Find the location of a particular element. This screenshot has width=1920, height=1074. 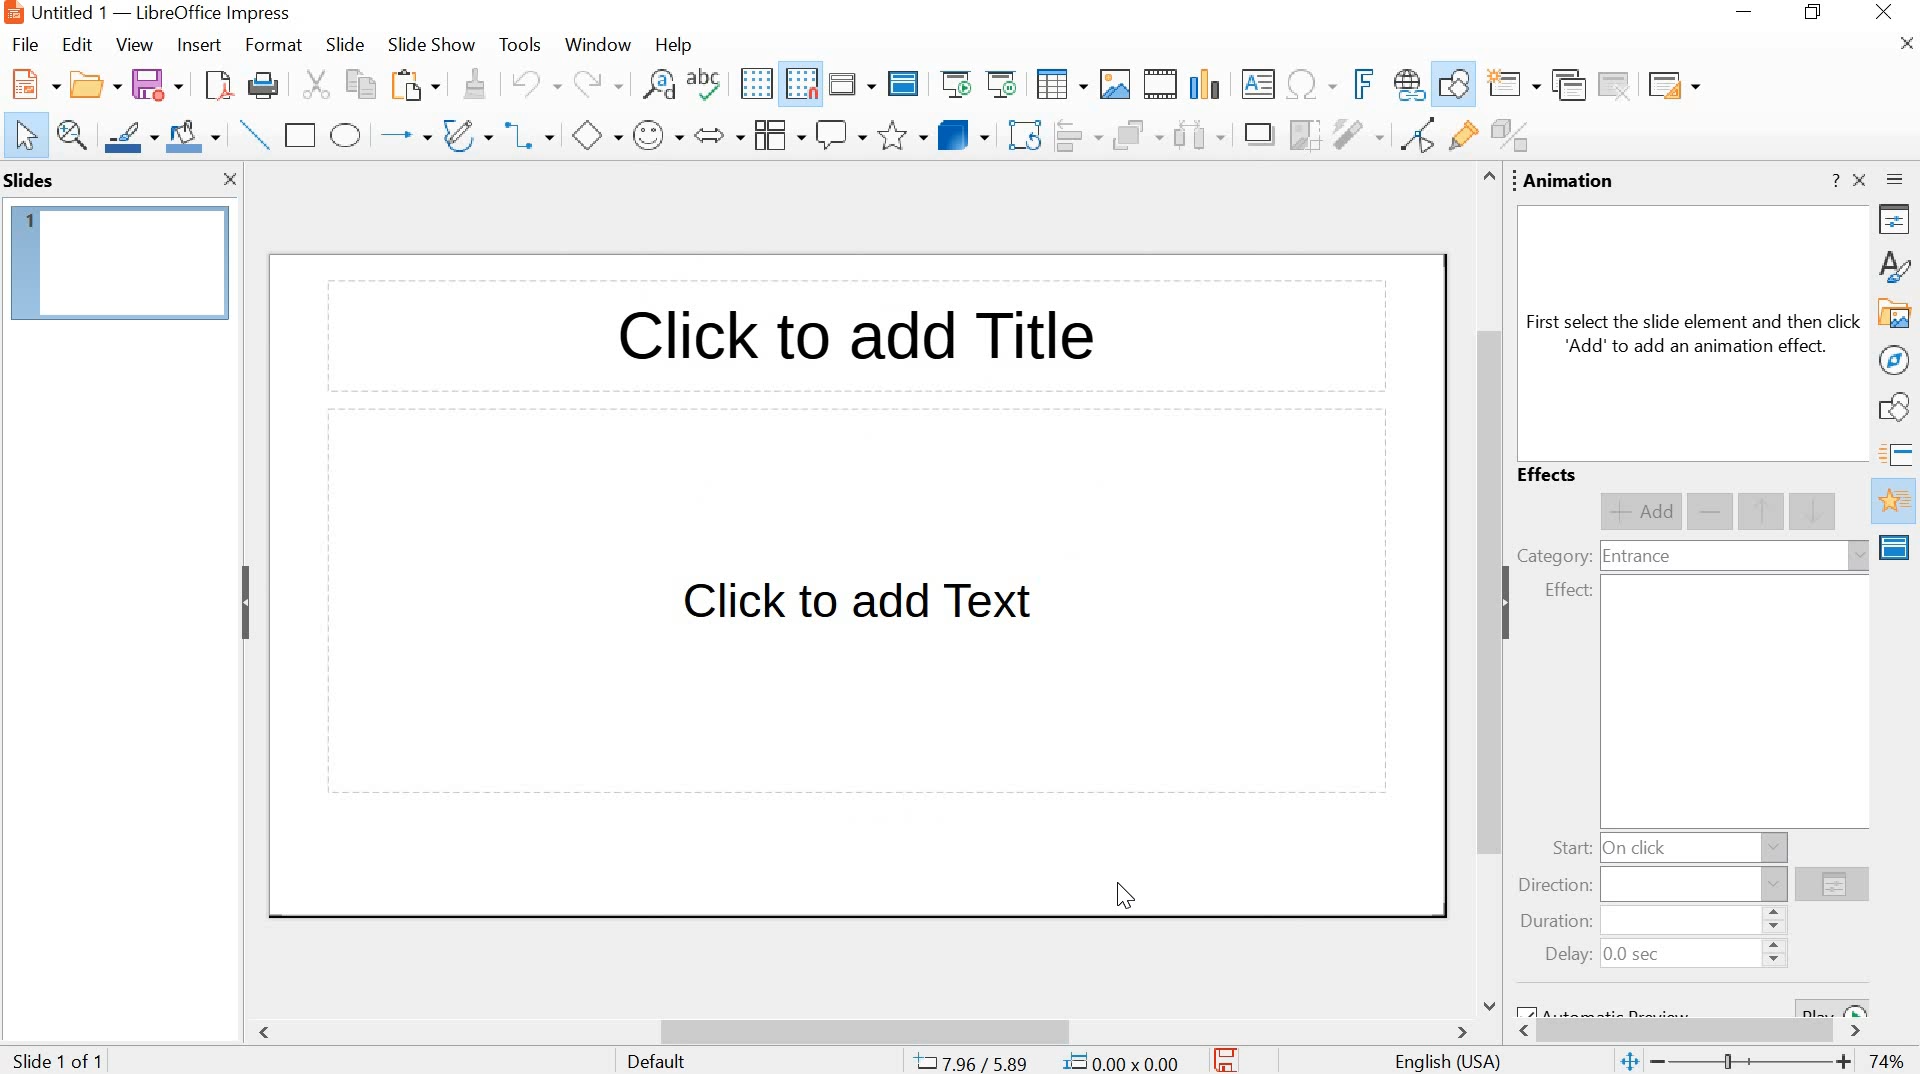

entrance is located at coordinates (1636, 558).